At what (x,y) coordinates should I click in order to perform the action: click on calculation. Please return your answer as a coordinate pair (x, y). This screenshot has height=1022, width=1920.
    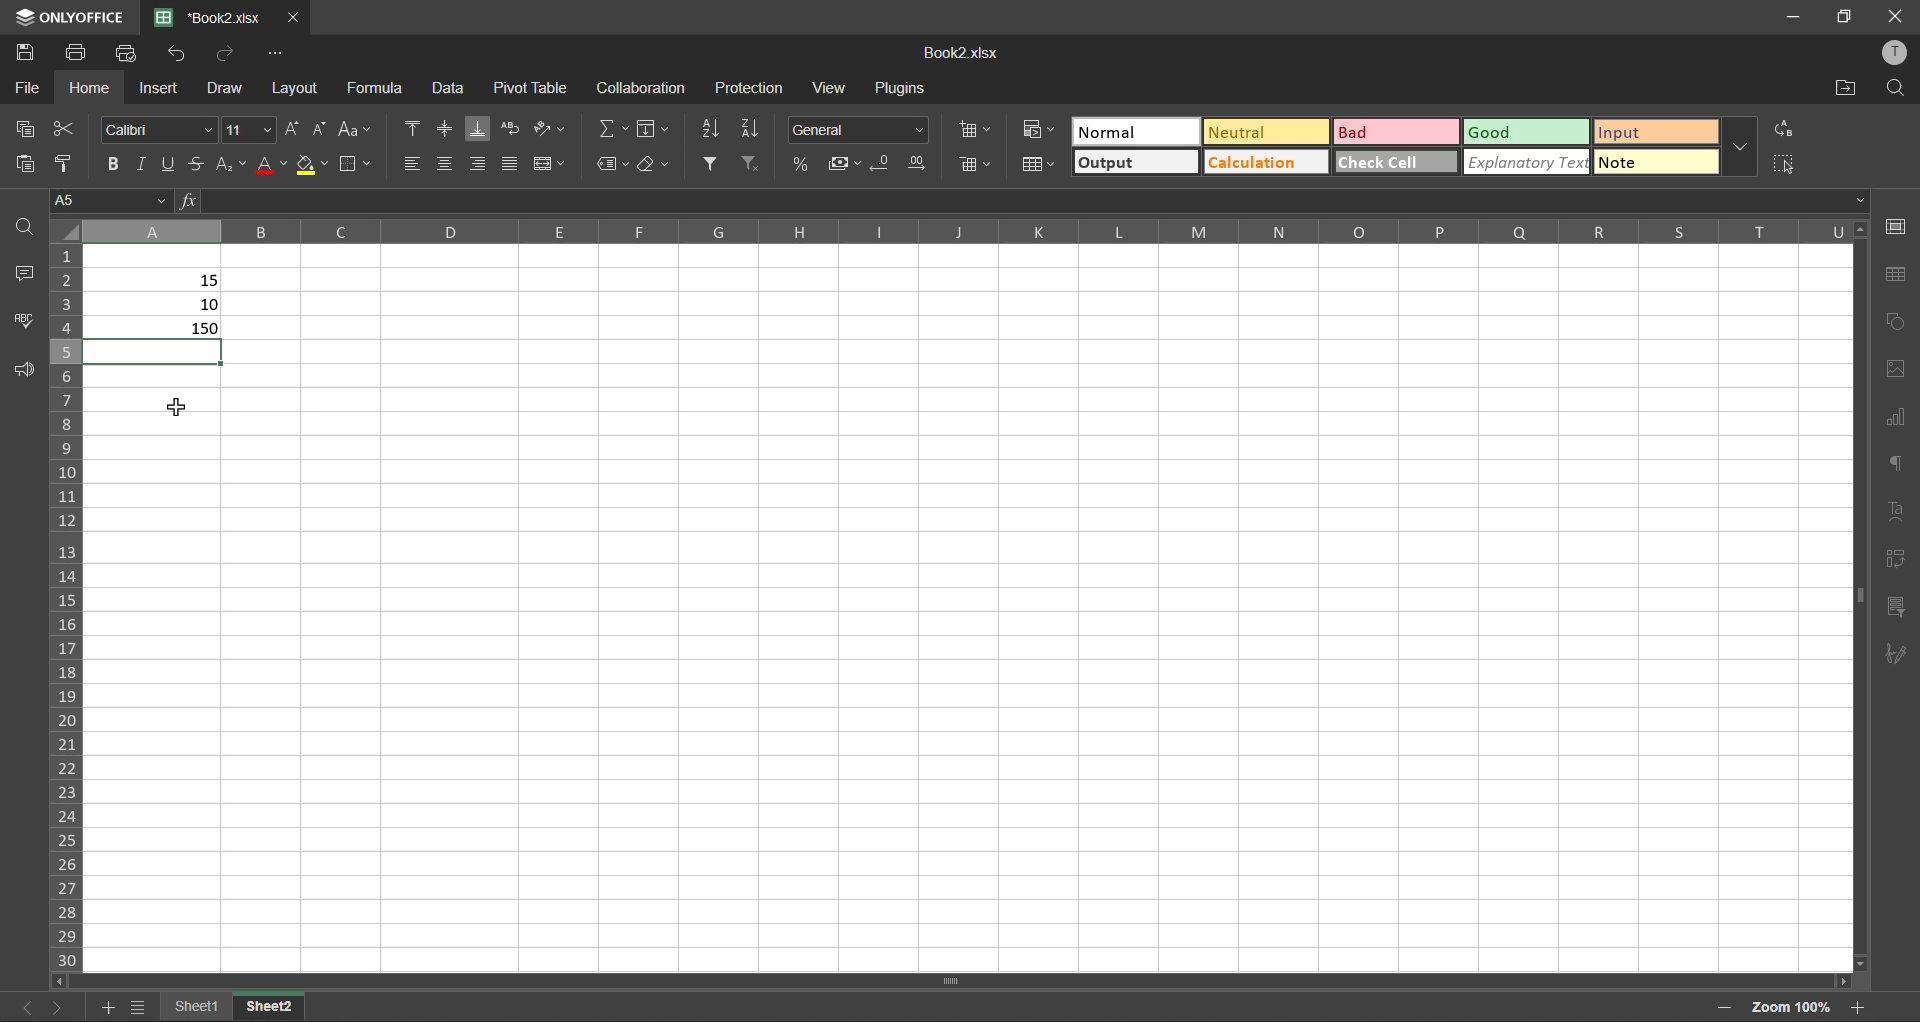
    Looking at the image, I should click on (1264, 161).